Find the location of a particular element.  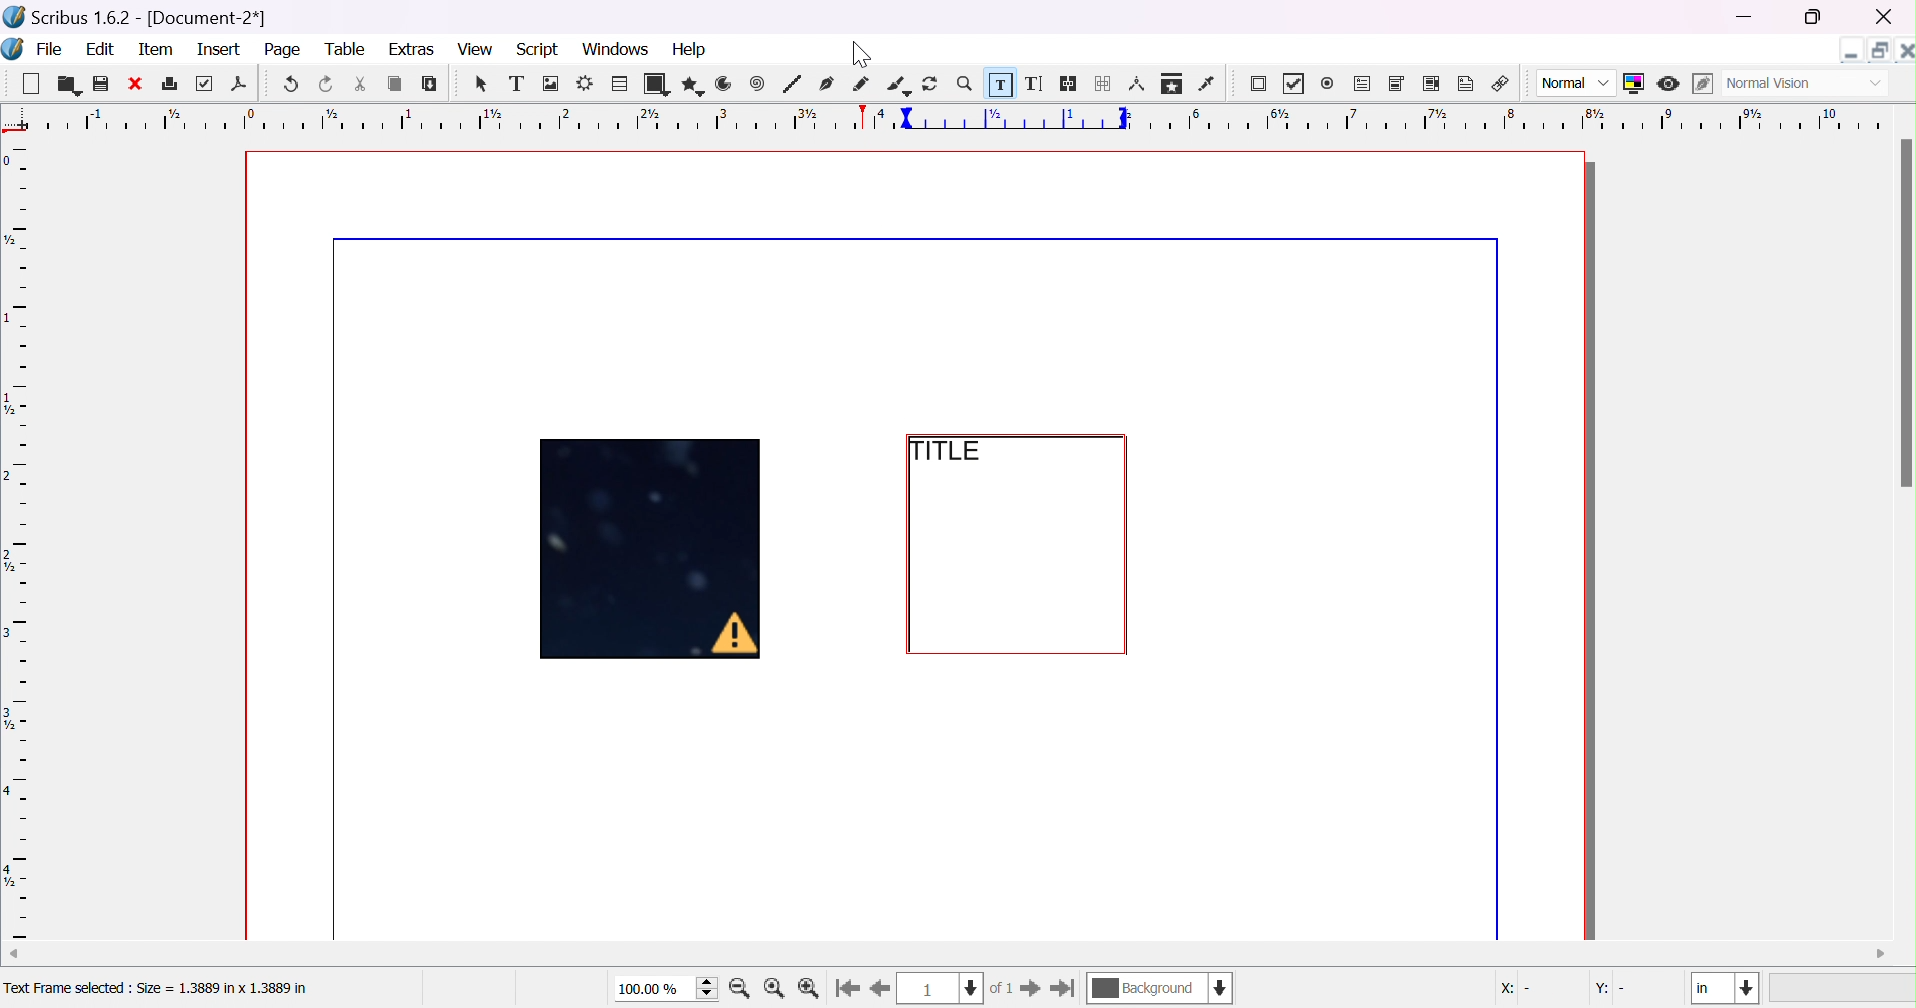

save as PDF is located at coordinates (238, 86).